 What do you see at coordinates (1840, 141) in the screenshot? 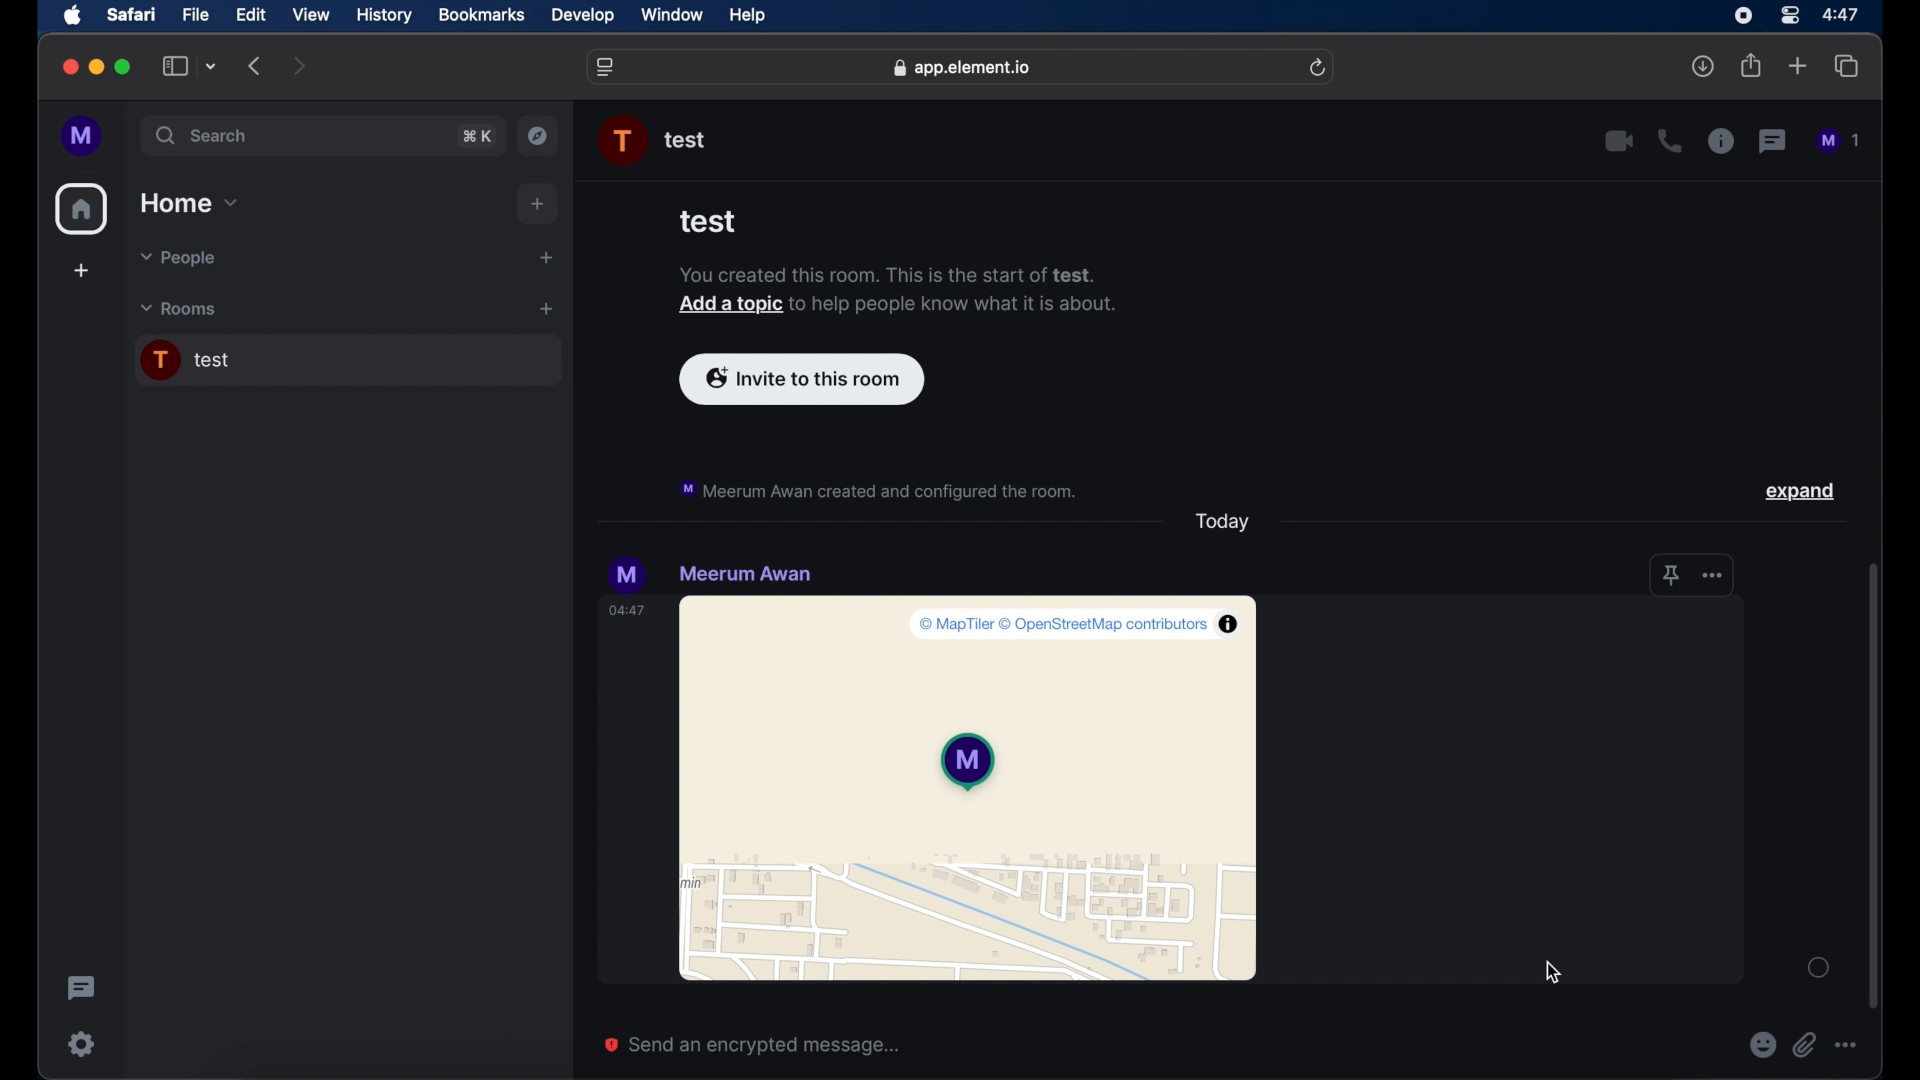
I see `messages` at bounding box center [1840, 141].